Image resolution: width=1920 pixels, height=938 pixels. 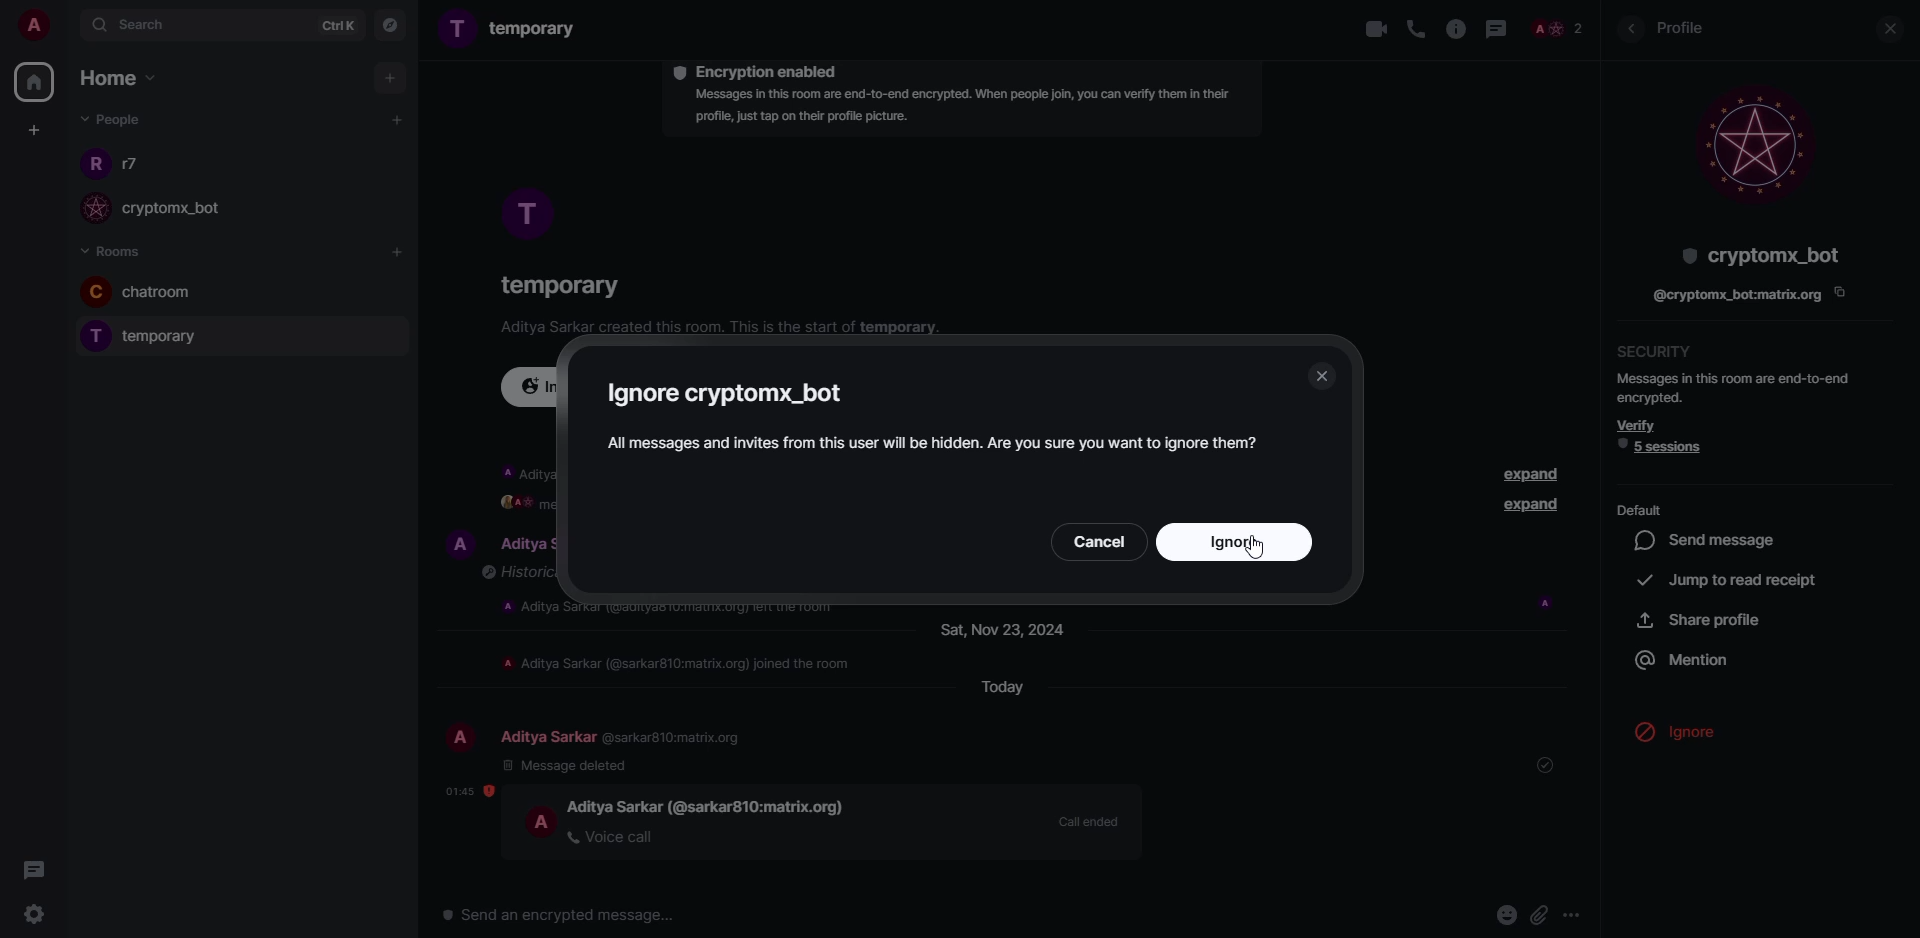 What do you see at coordinates (1580, 914) in the screenshot?
I see `more` at bounding box center [1580, 914].